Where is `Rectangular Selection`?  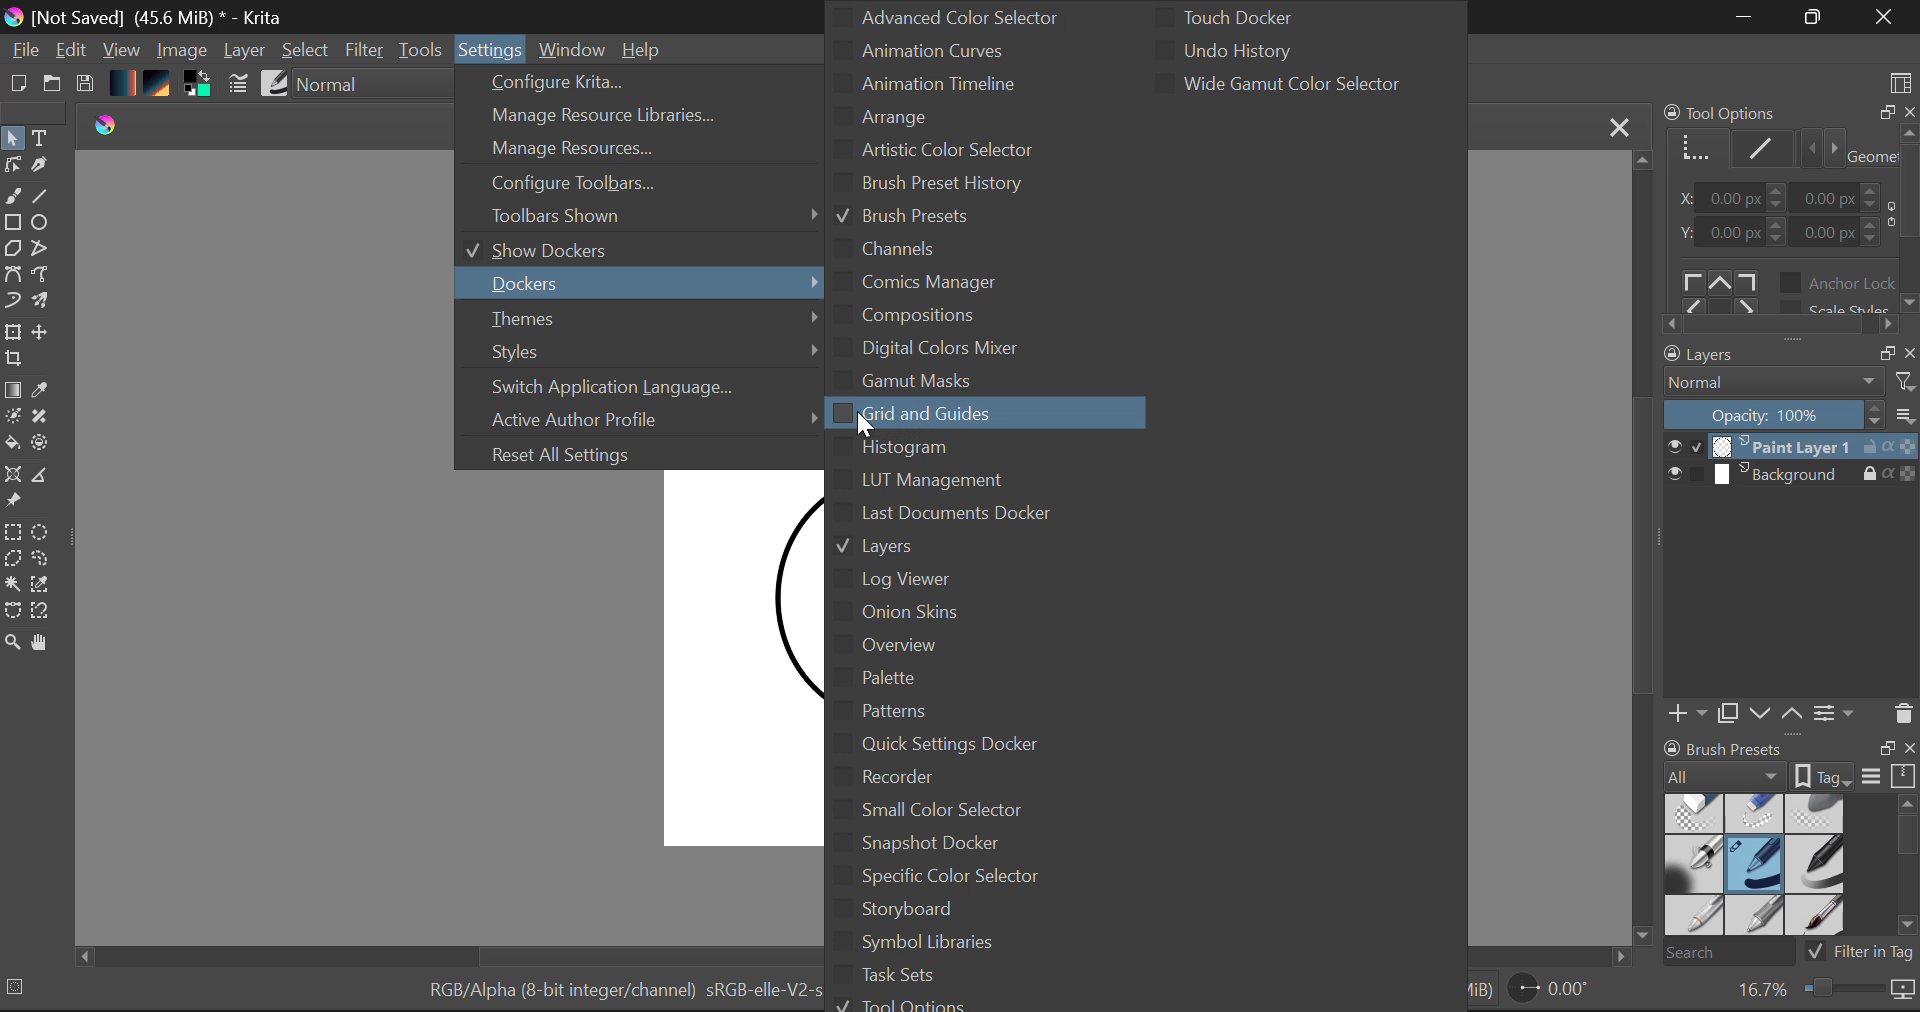
Rectangular Selection is located at coordinates (14, 532).